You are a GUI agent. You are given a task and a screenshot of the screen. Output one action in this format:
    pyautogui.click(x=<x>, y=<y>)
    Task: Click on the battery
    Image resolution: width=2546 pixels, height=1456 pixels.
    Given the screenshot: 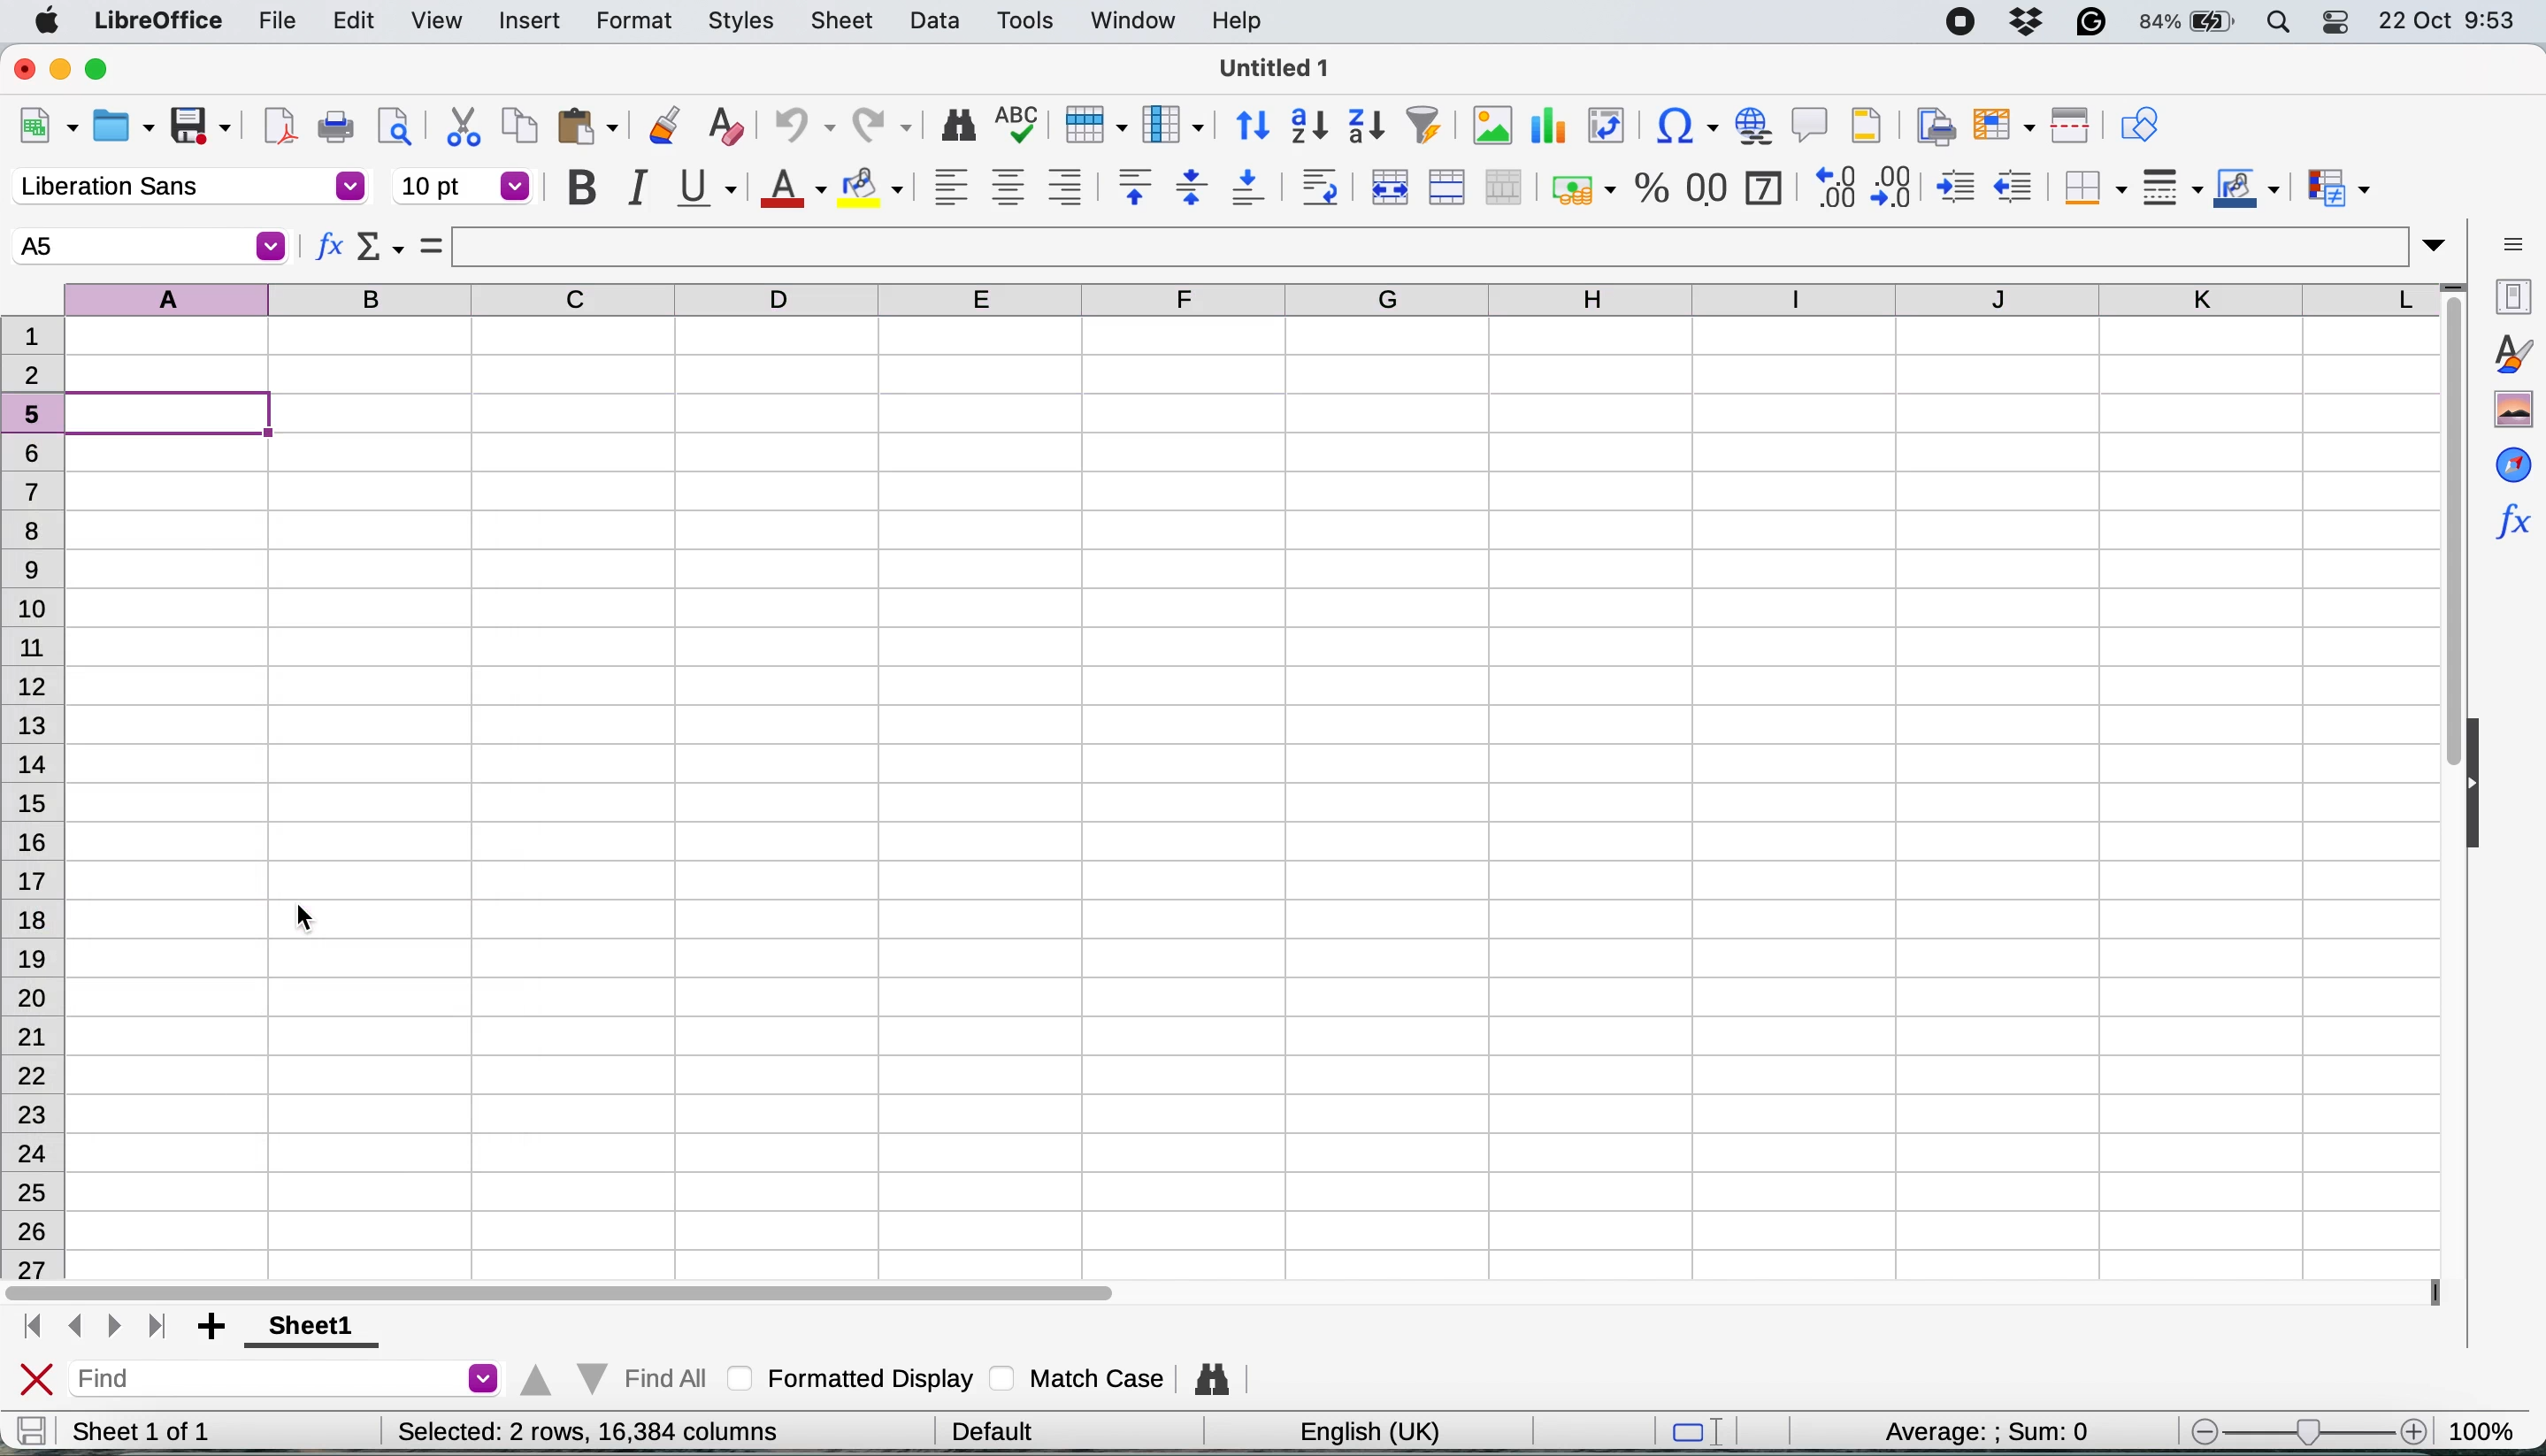 What is the action you would take?
    pyautogui.click(x=2189, y=22)
    